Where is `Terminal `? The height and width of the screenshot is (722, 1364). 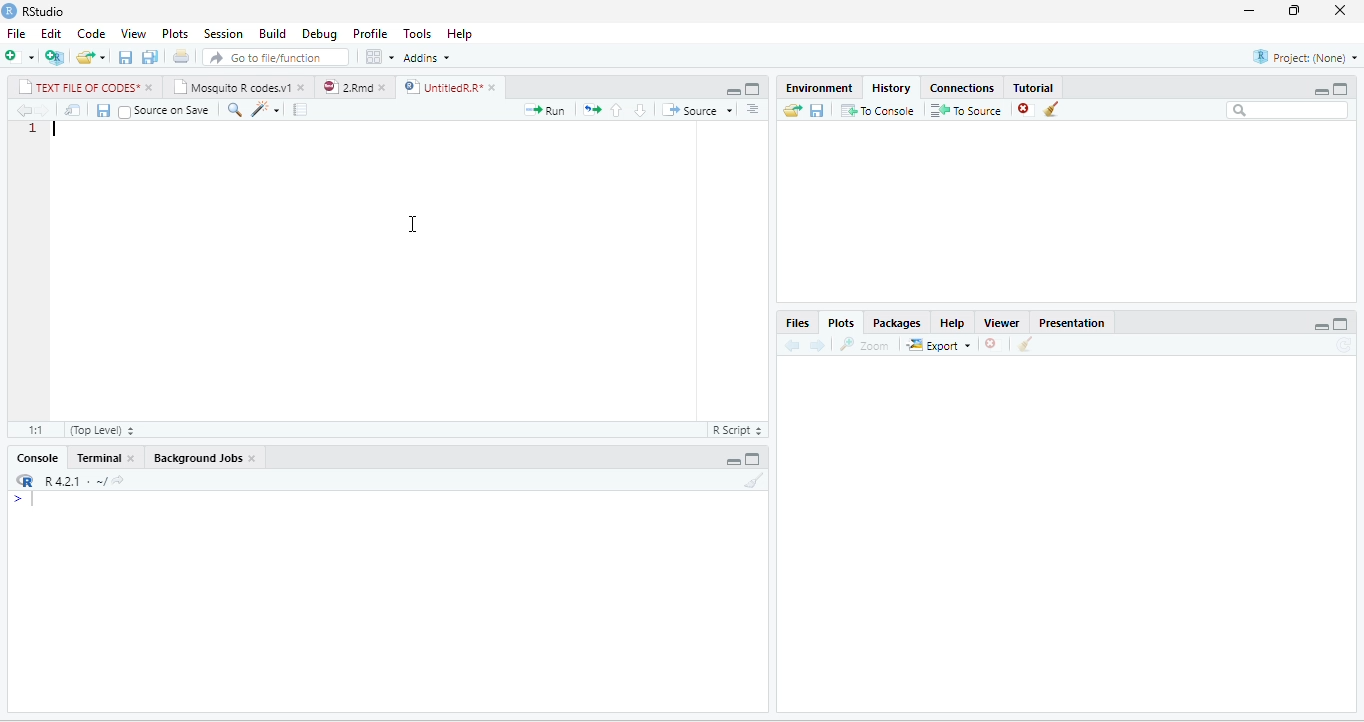 Terminal  is located at coordinates (97, 458).